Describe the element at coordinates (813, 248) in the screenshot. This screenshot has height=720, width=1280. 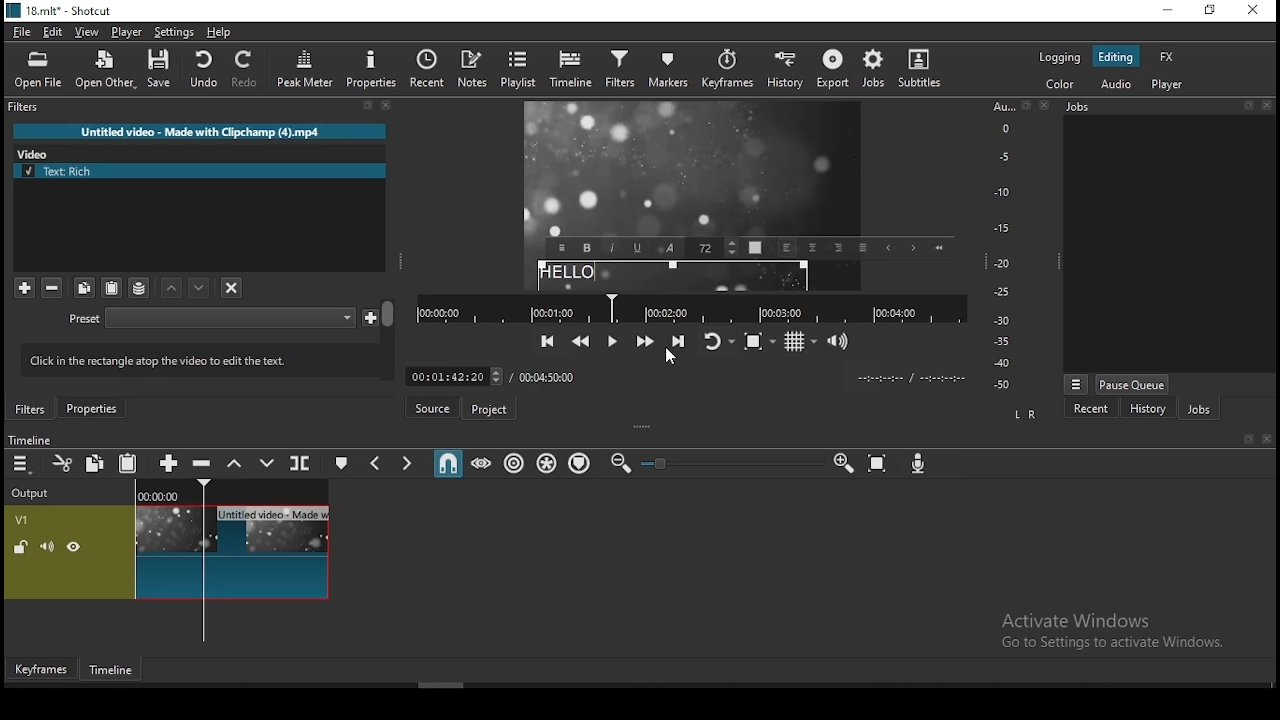
I see `Center Align` at that location.